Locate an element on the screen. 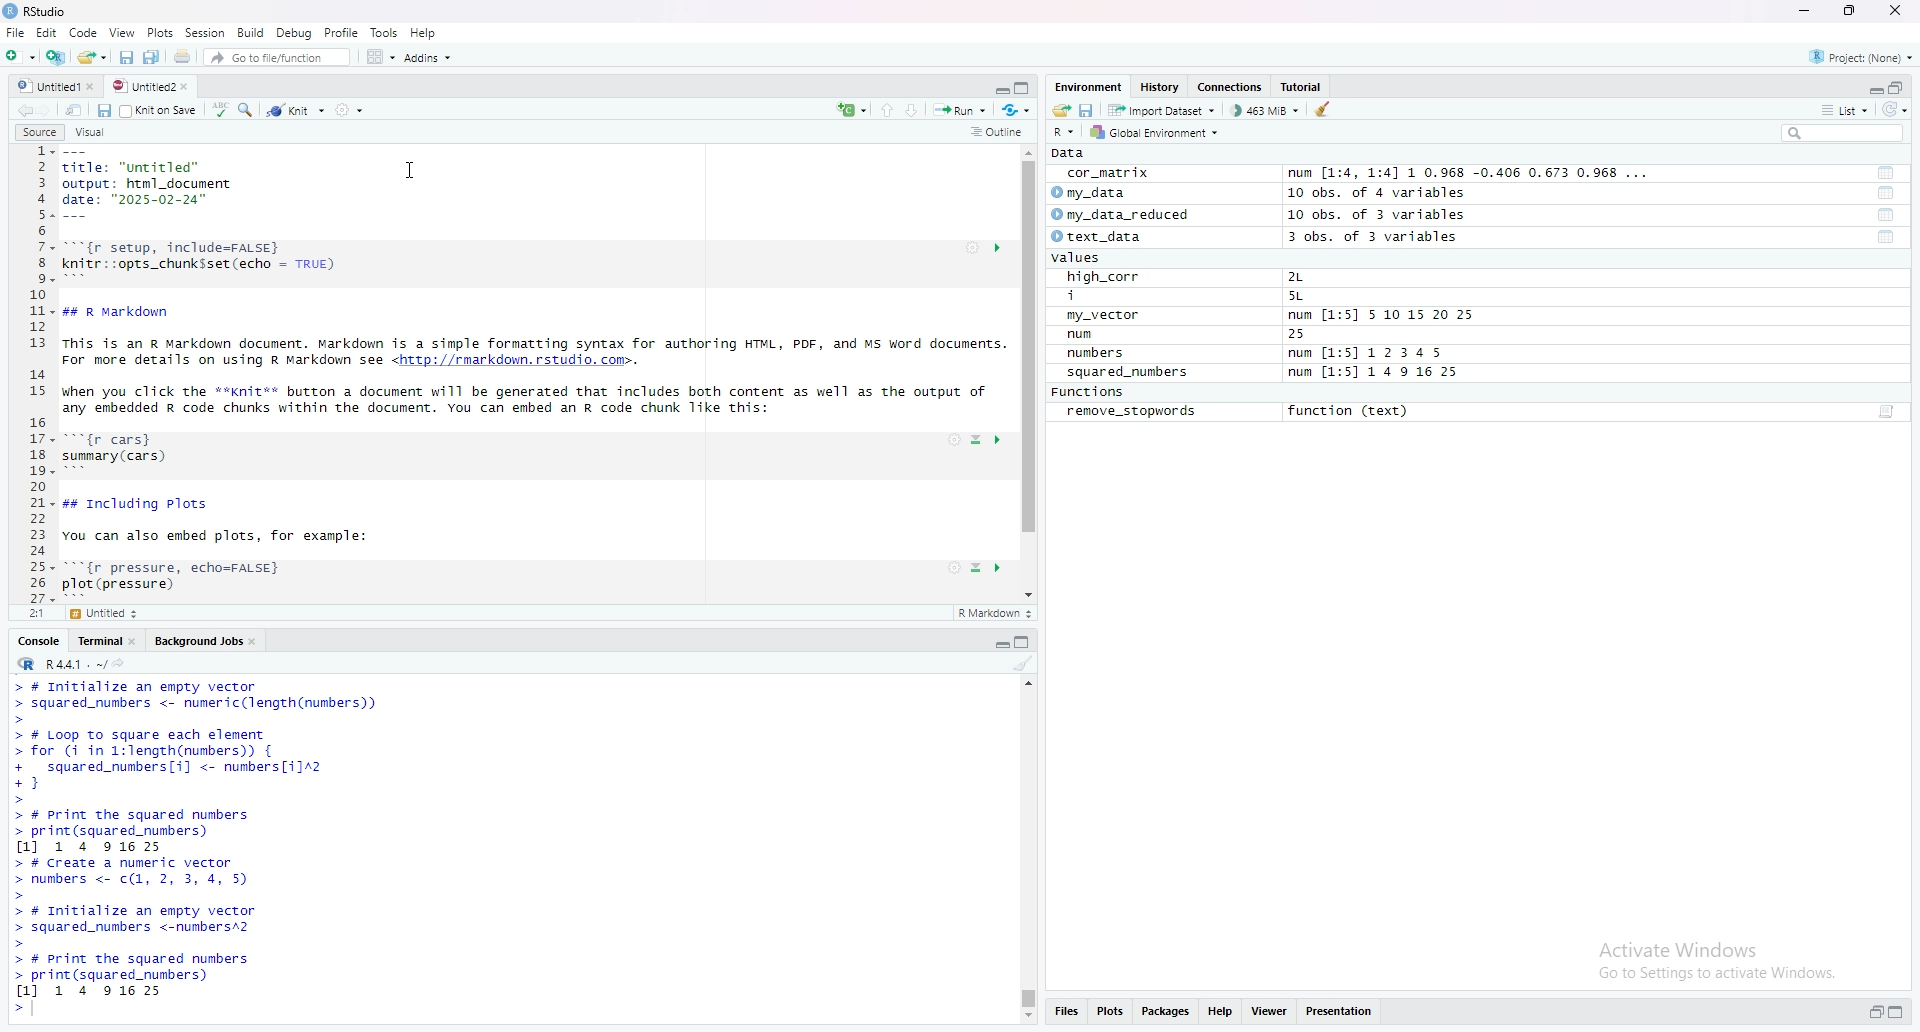  maximize is located at coordinates (1899, 1011).